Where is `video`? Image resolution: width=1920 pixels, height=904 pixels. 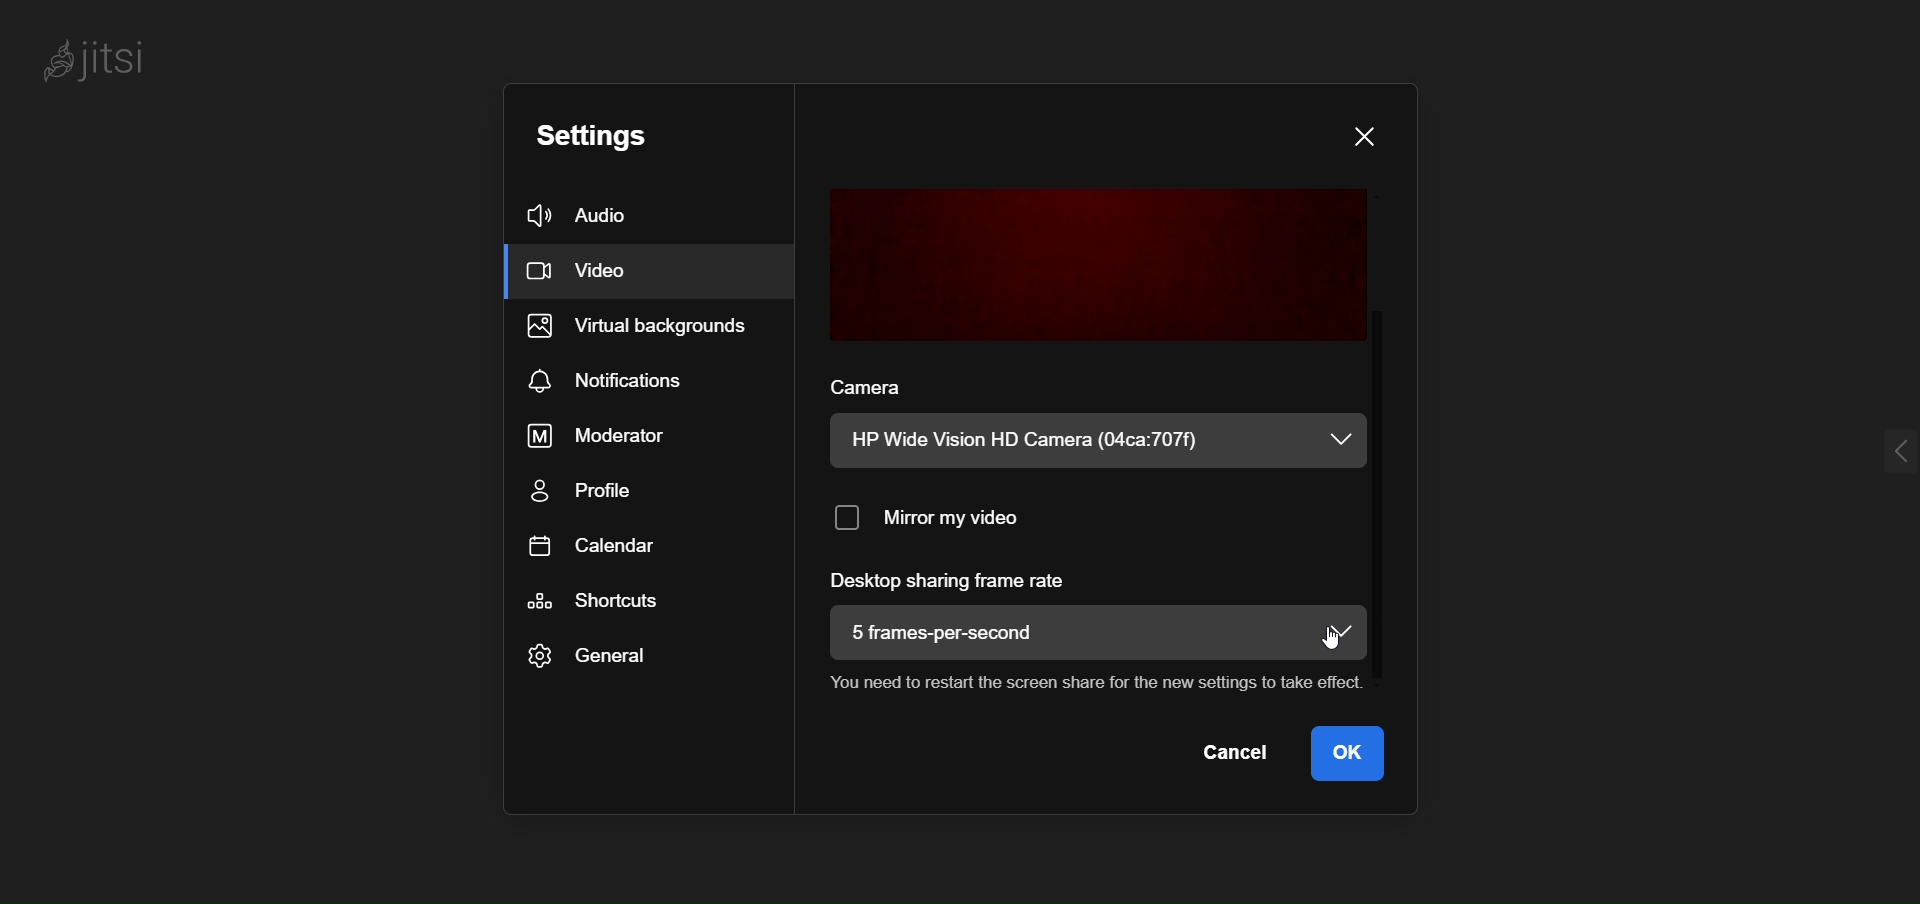 video is located at coordinates (600, 274).